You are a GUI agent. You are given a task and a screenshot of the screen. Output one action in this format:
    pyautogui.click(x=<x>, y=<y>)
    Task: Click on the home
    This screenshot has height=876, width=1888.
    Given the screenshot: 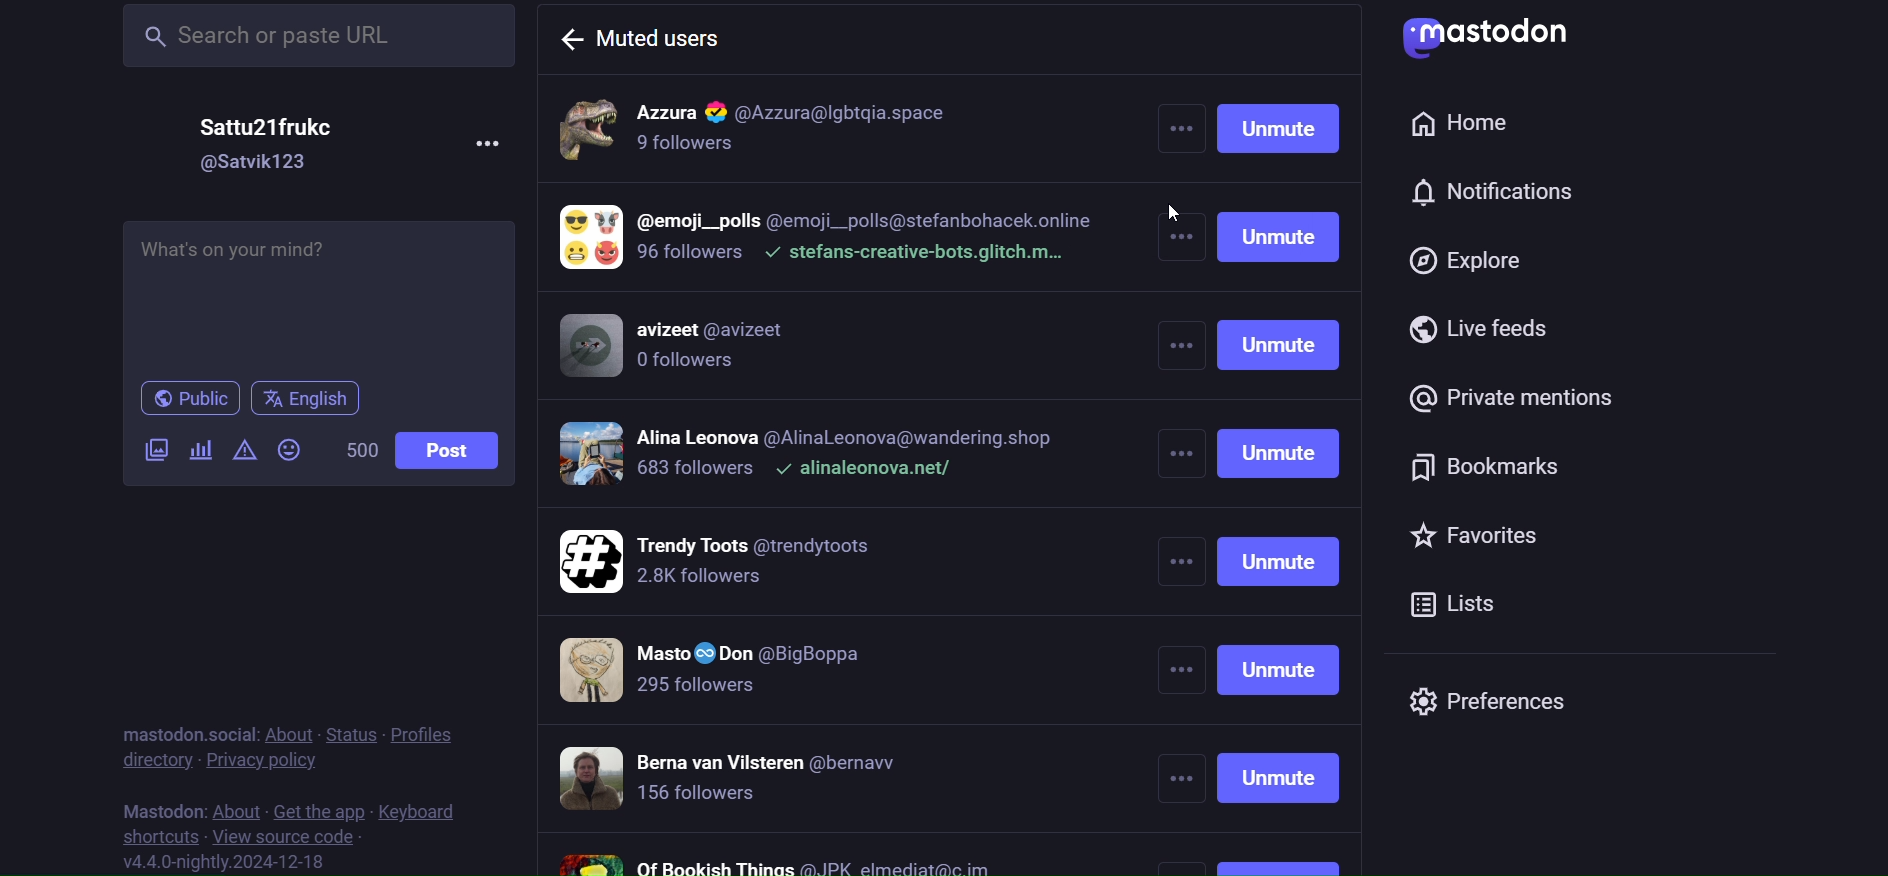 What is the action you would take?
    pyautogui.click(x=1474, y=123)
    